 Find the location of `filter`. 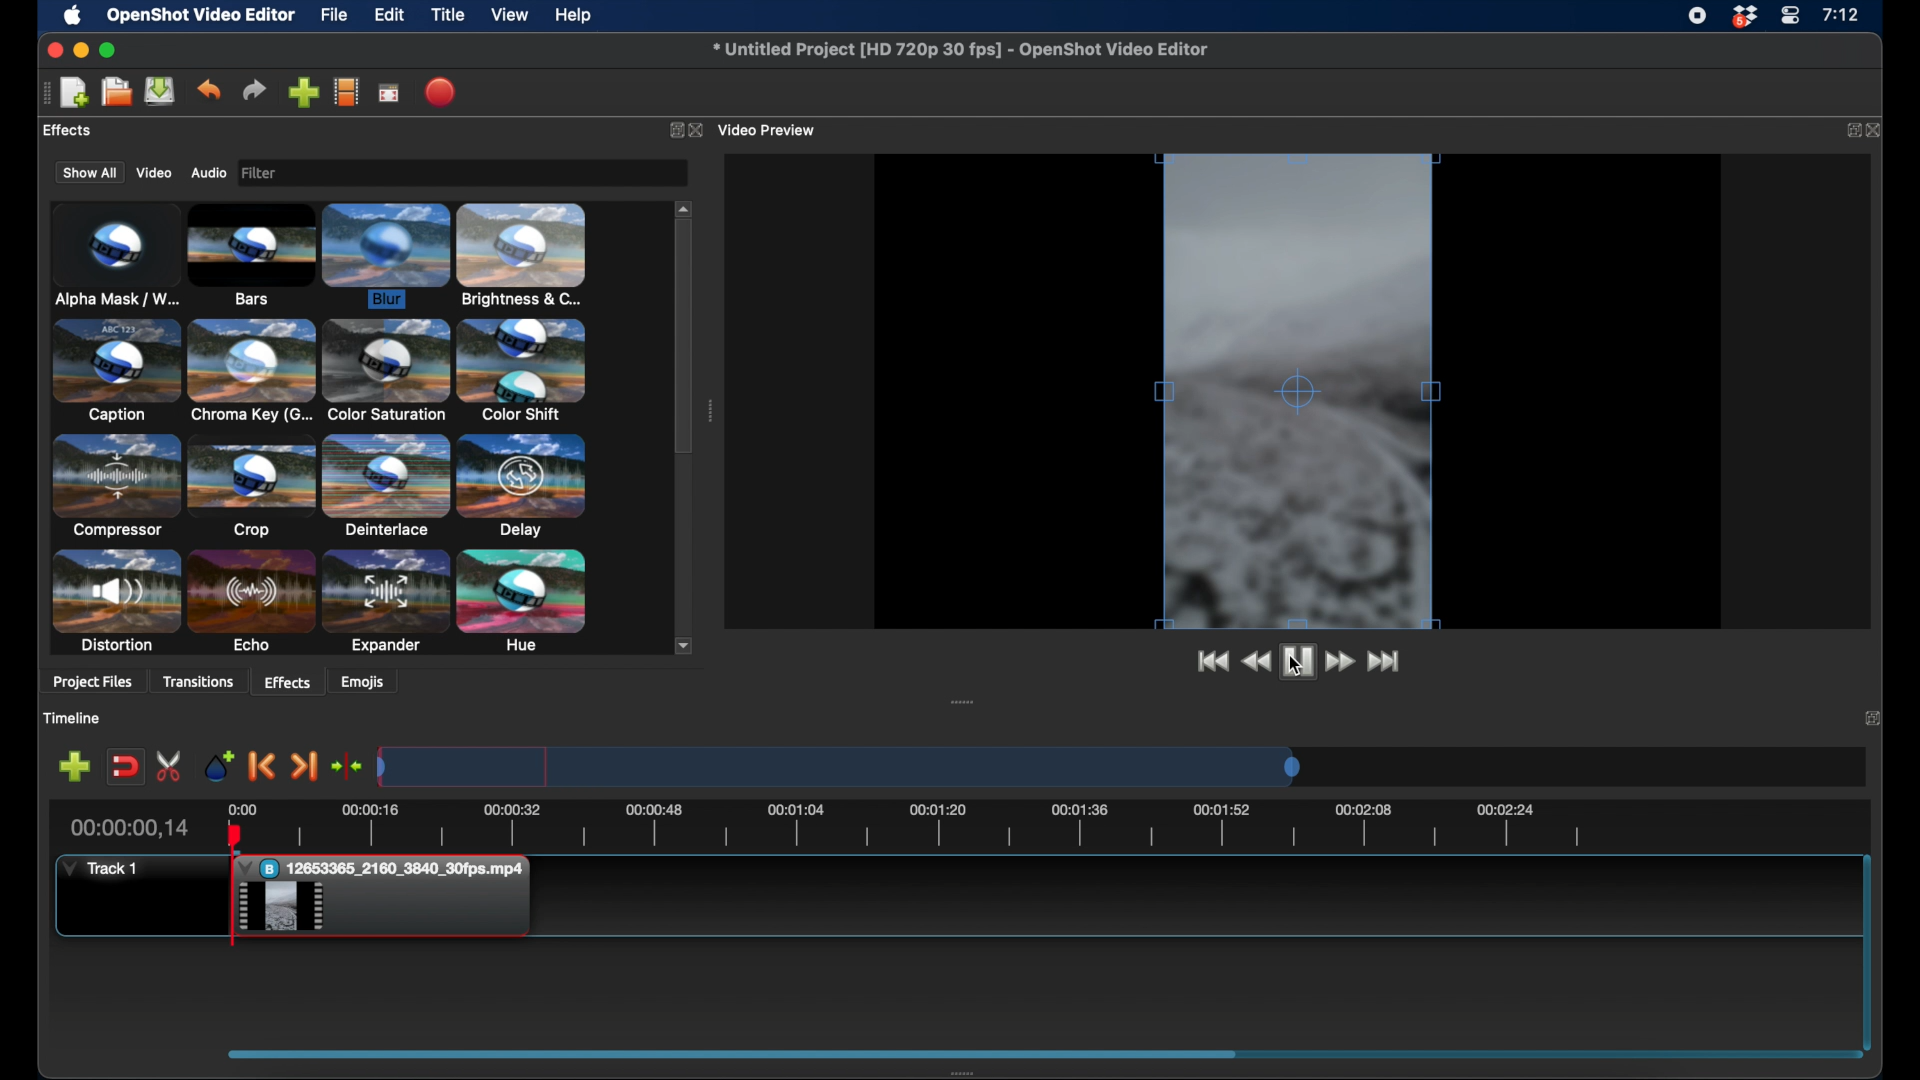

filter is located at coordinates (320, 173).